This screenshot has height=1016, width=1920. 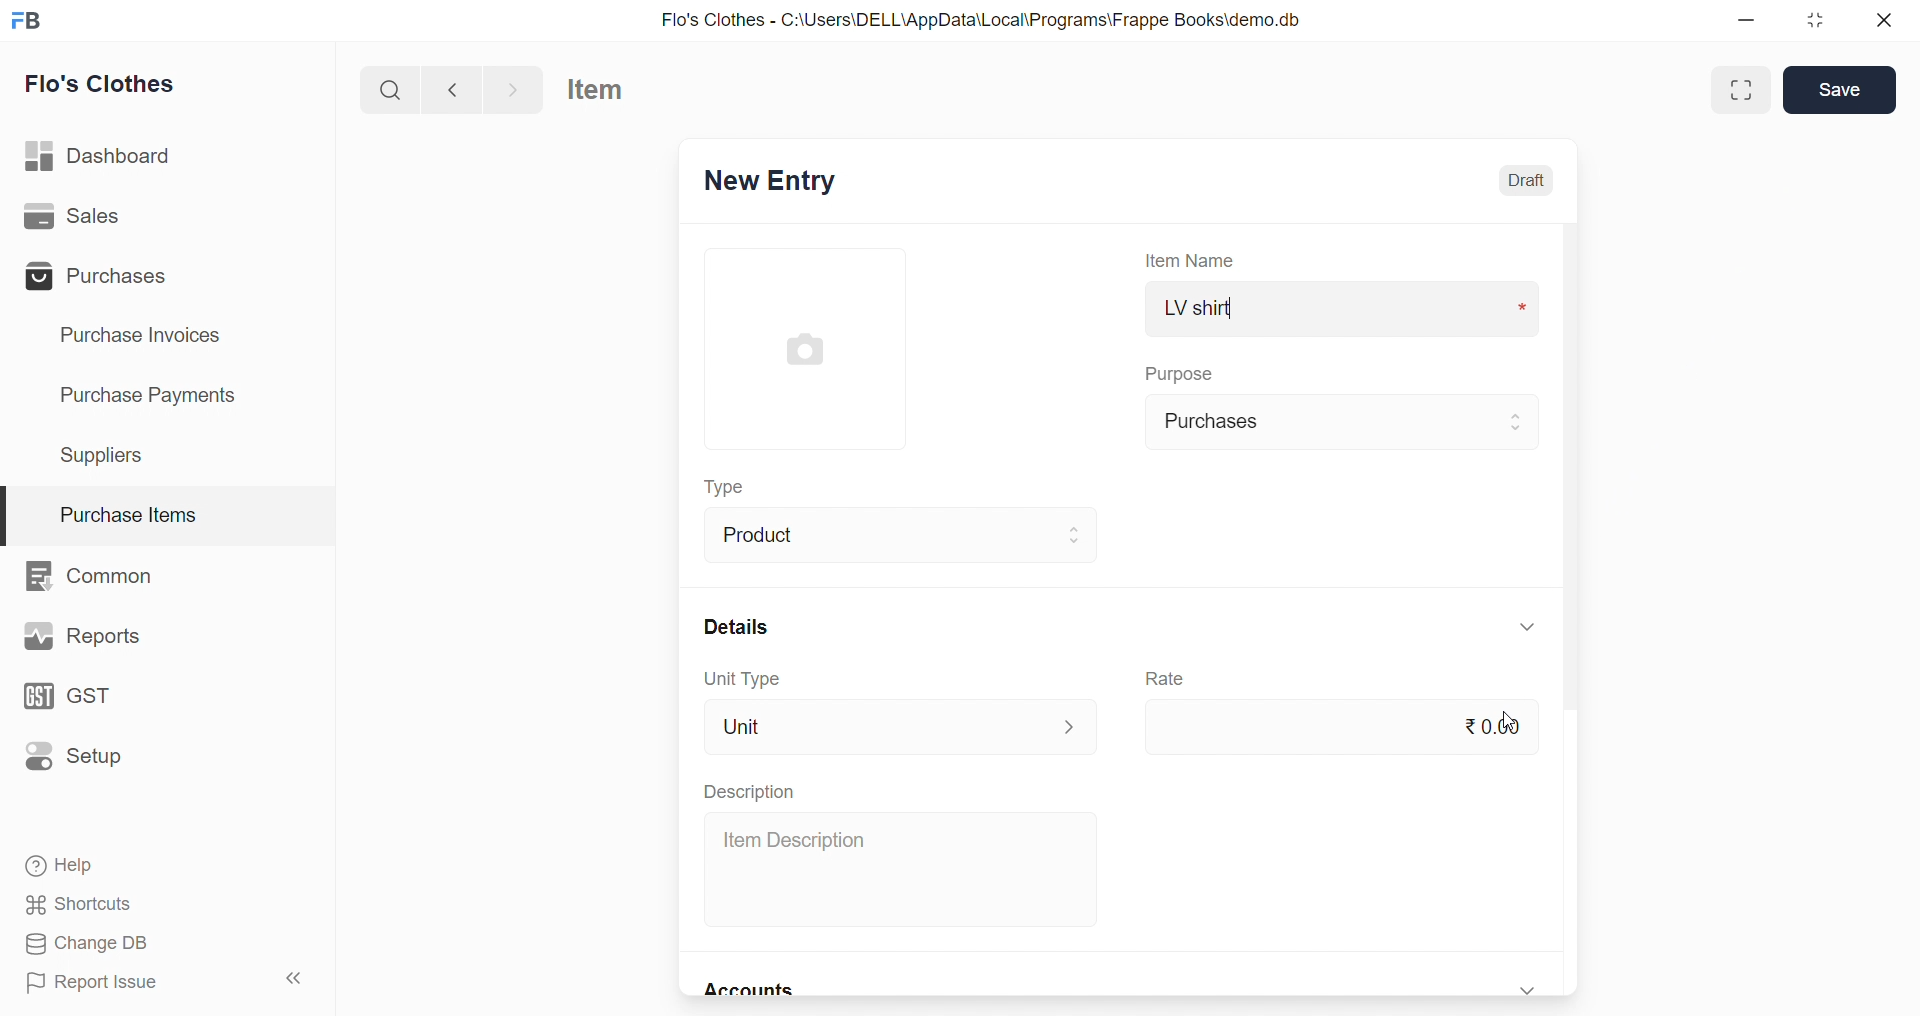 What do you see at coordinates (733, 489) in the screenshot?
I see `Type` at bounding box center [733, 489].